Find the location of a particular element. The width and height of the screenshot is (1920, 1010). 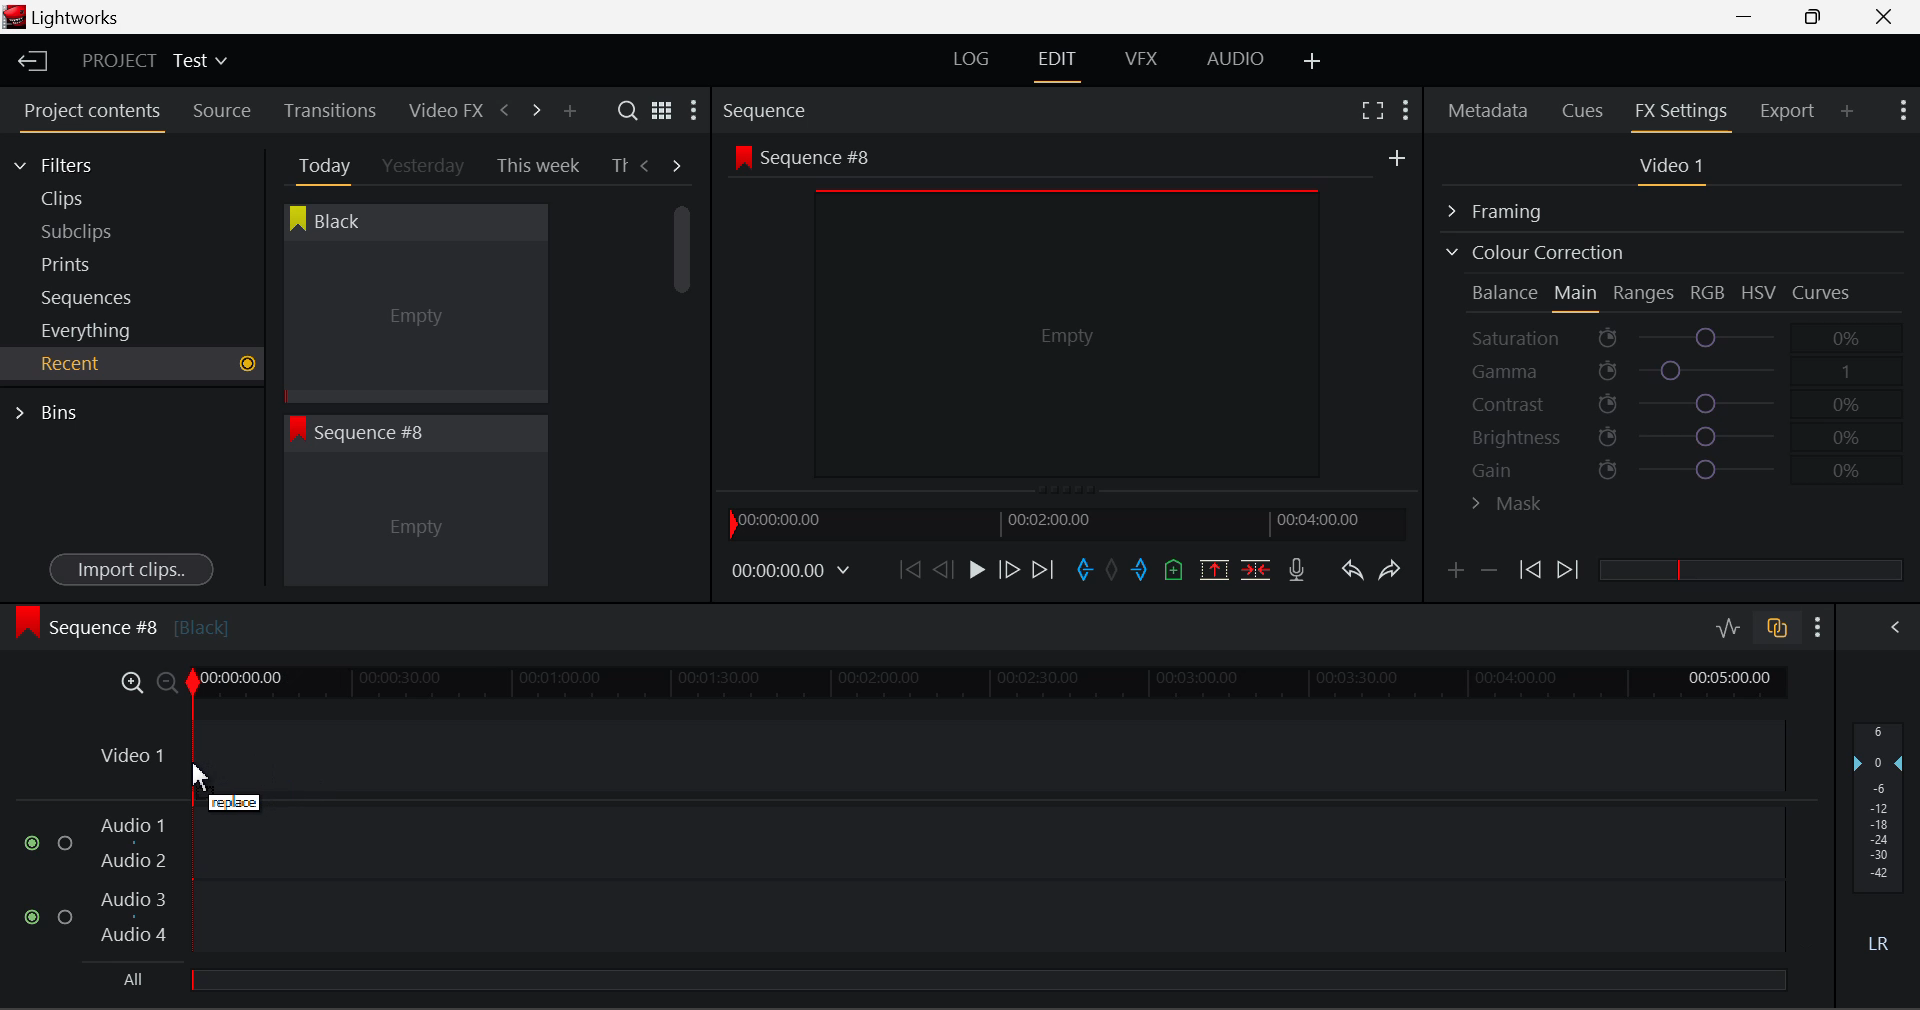

To Start is located at coordinates (908, 569).